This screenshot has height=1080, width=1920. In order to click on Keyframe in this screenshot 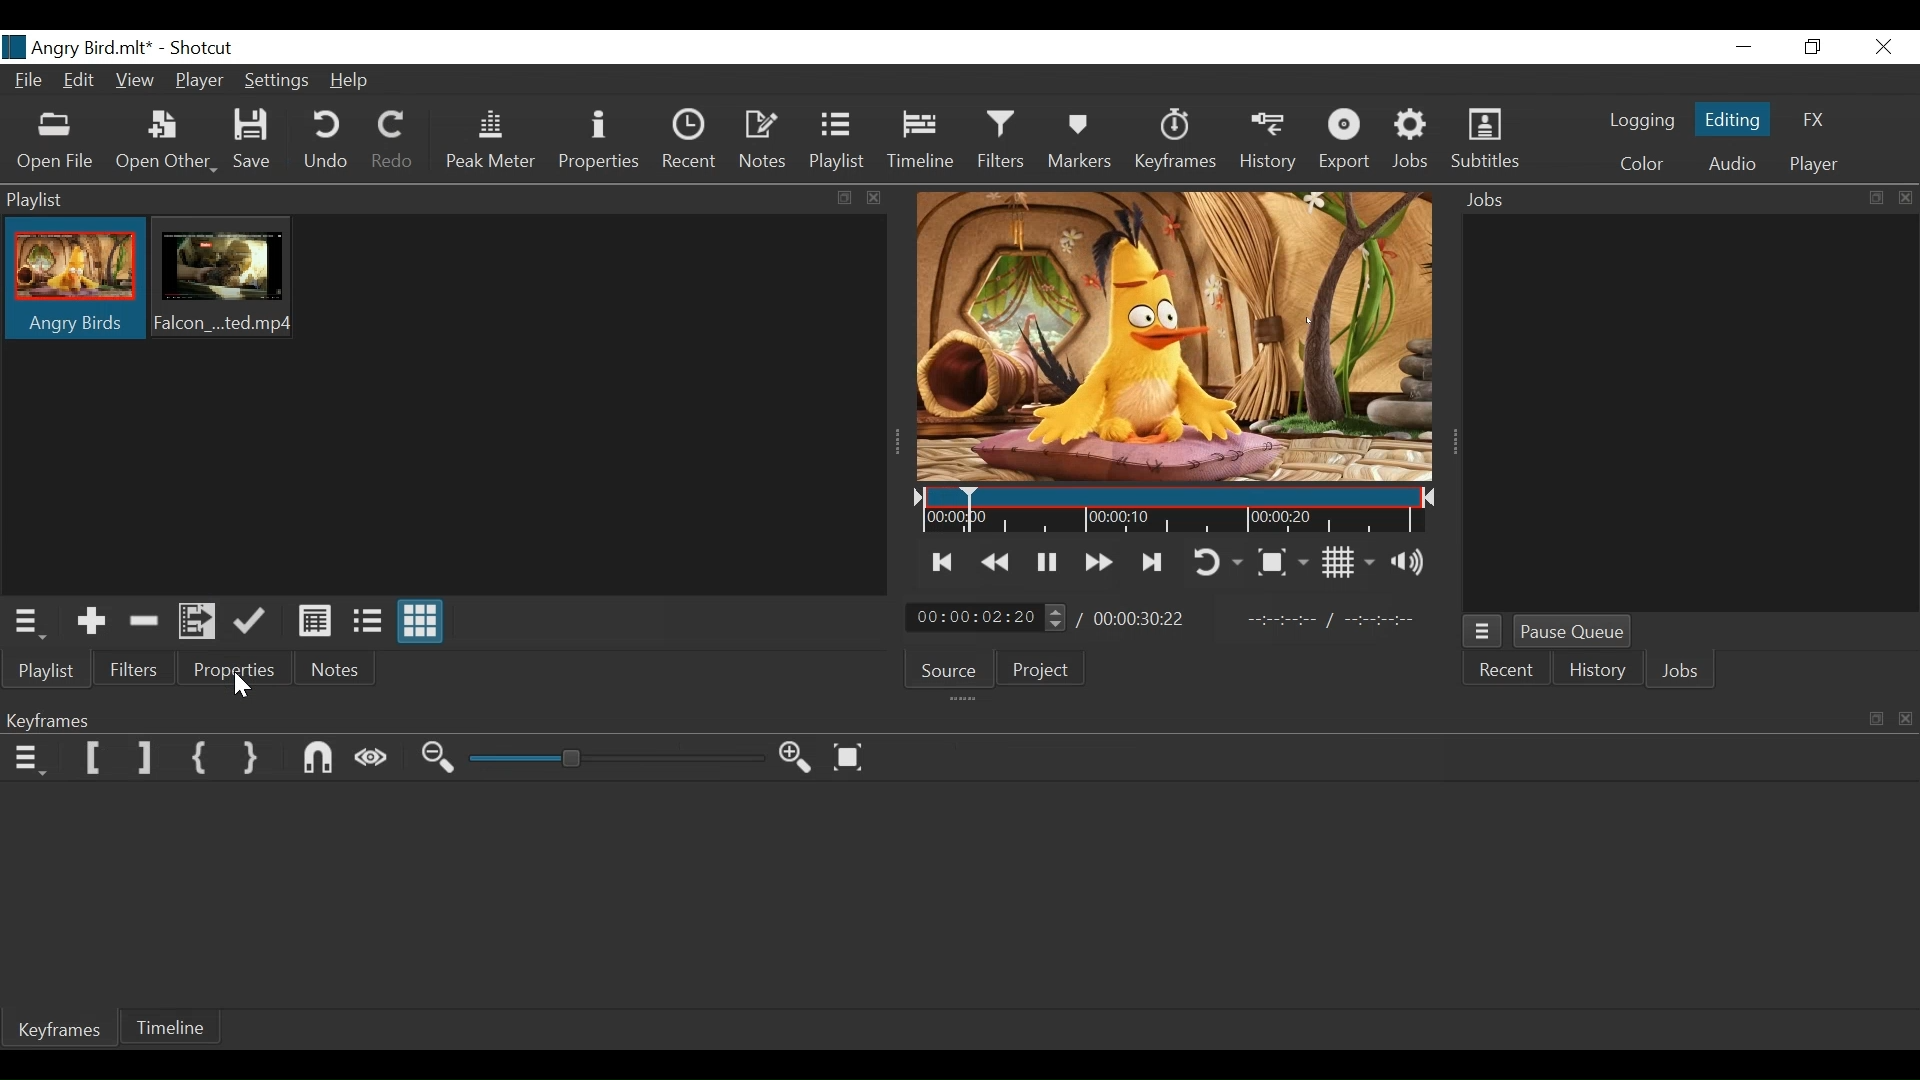, I will do `click(1178, 145)`.